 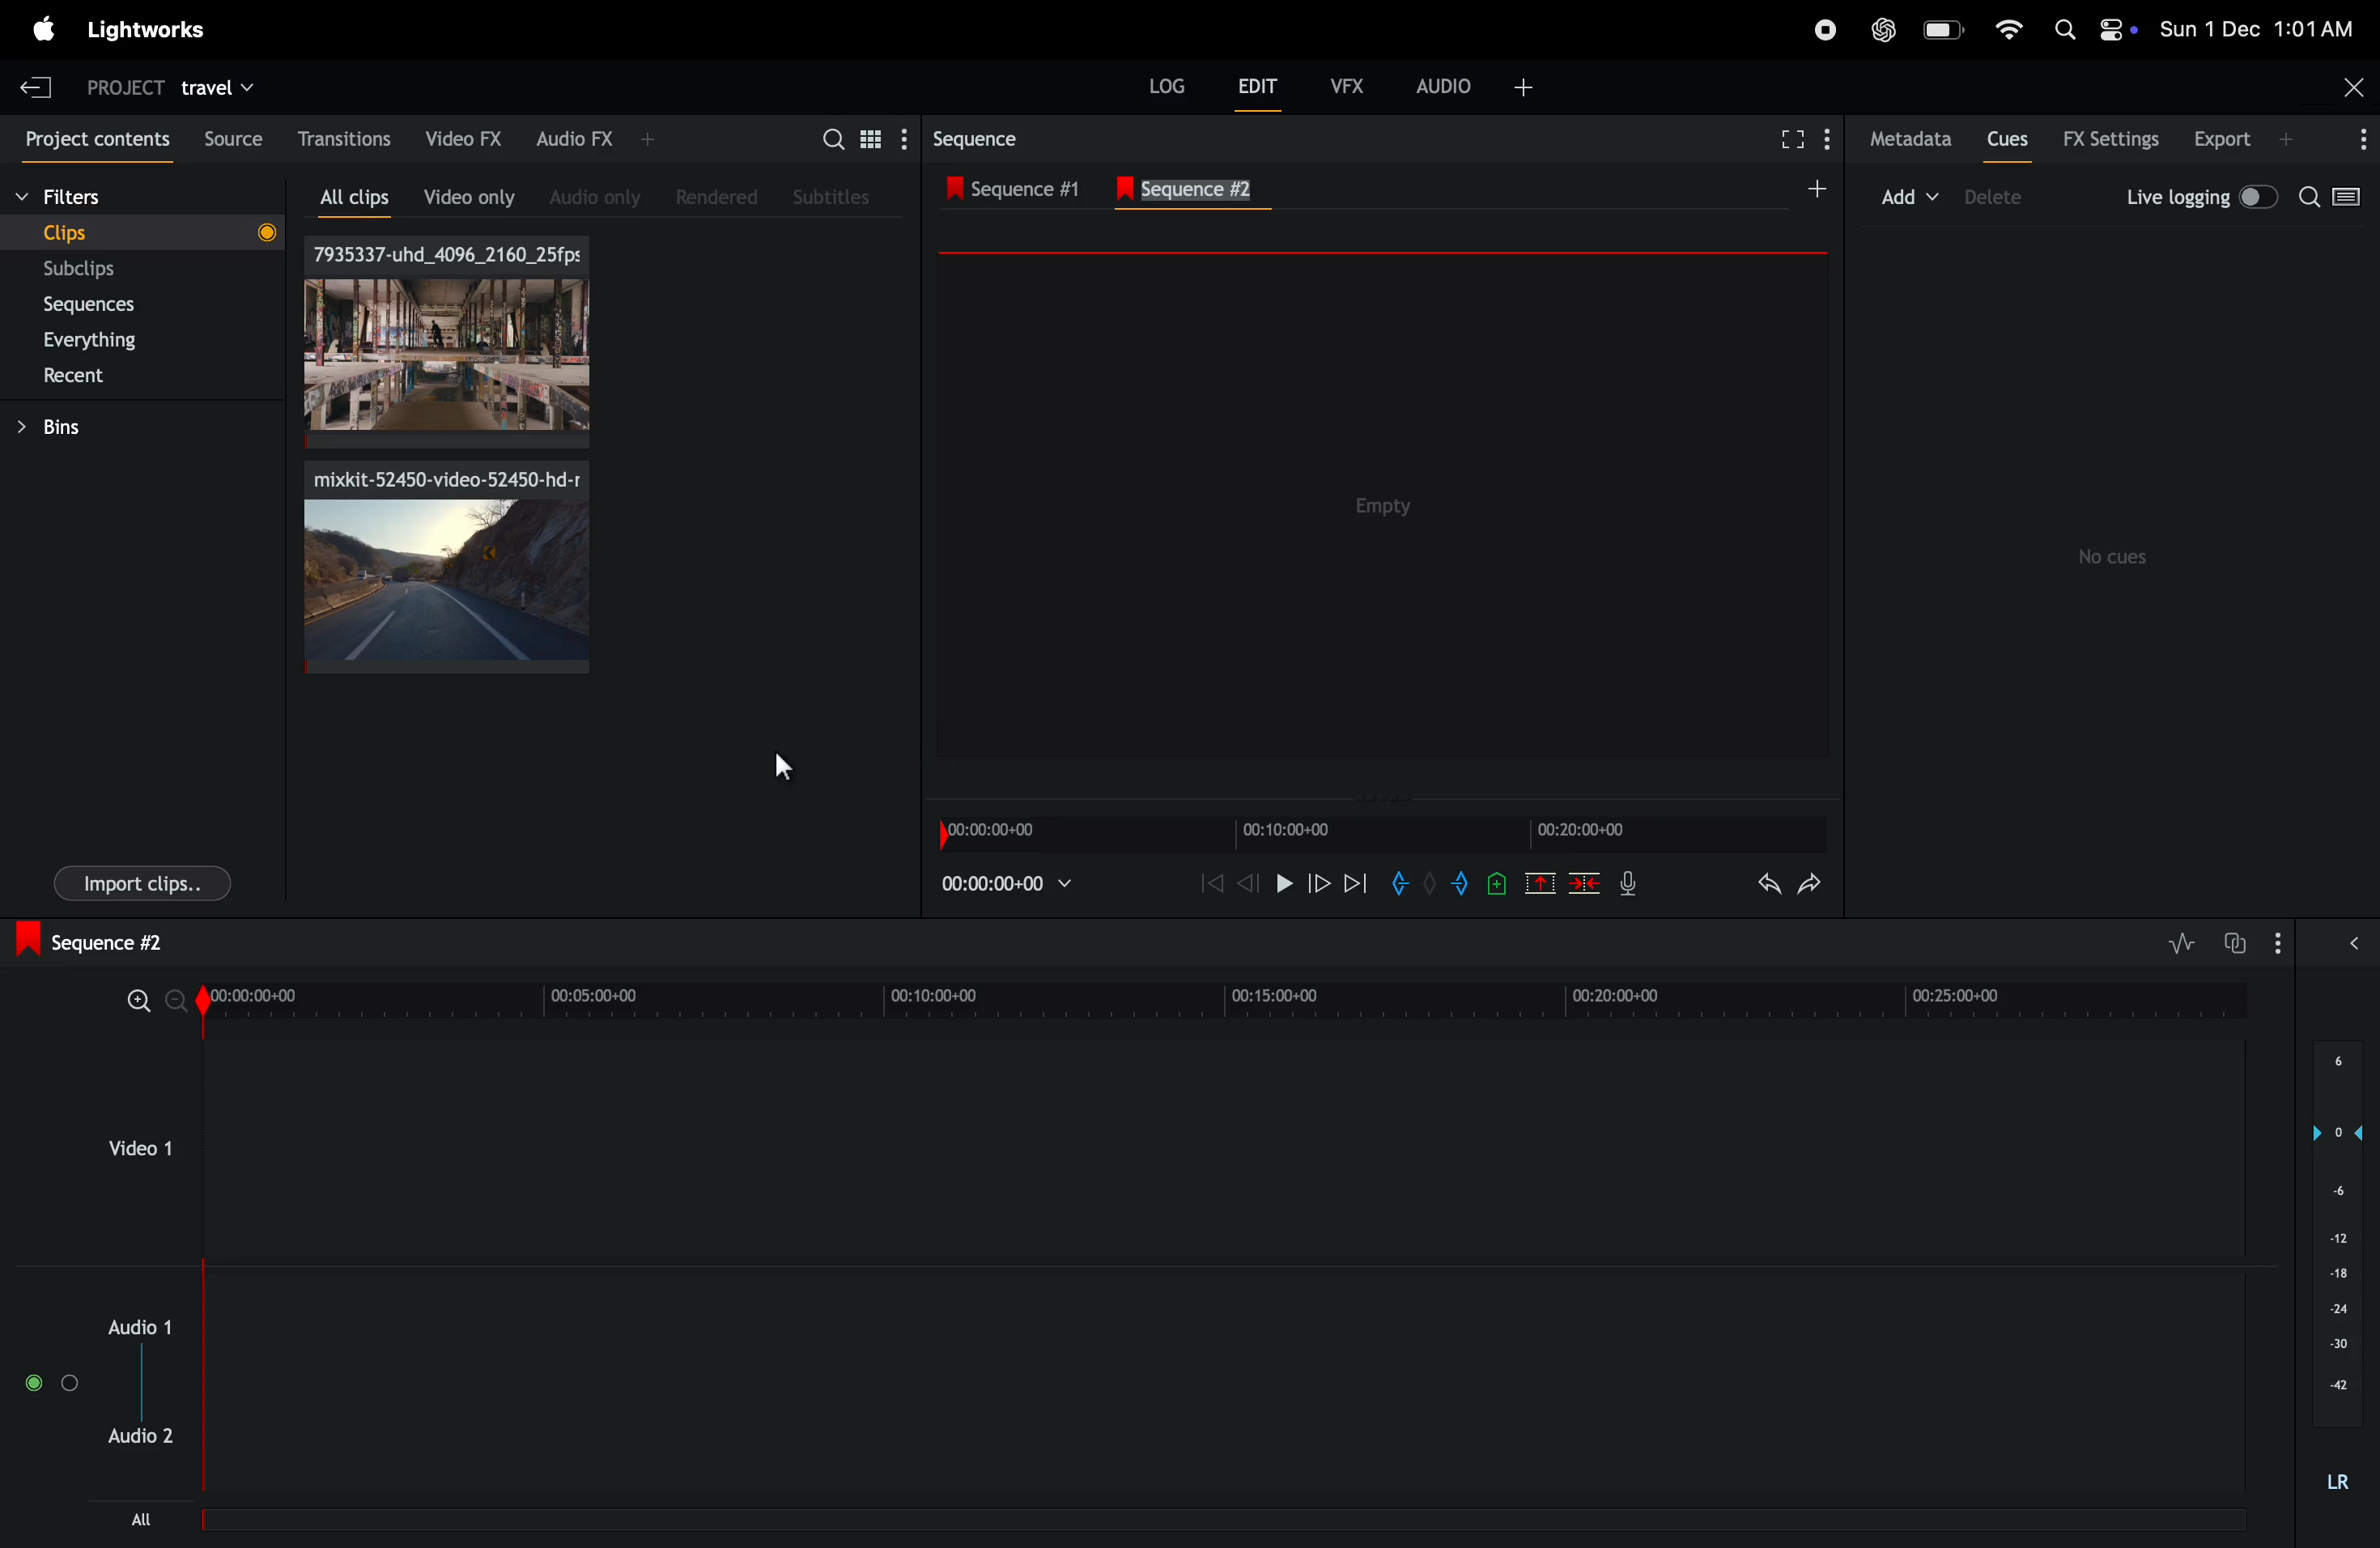 I want to click on show settings menu, so click(x=902, y=138).